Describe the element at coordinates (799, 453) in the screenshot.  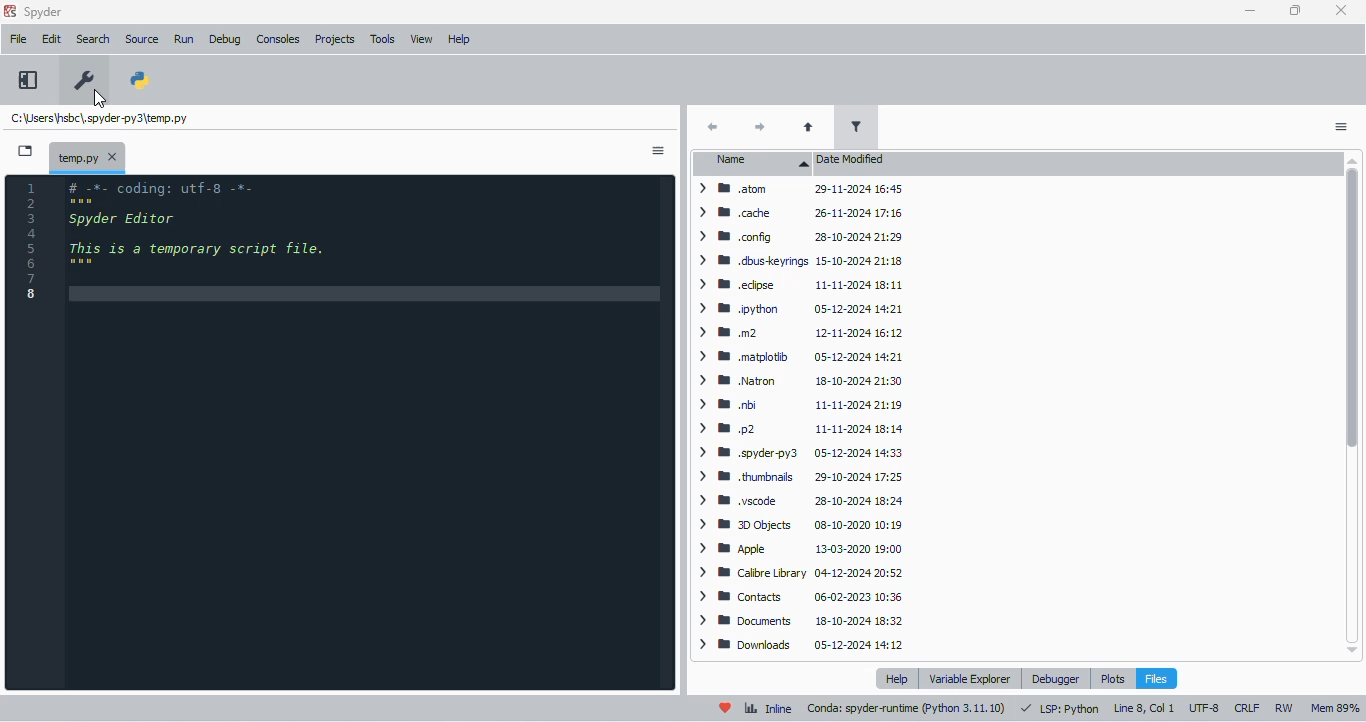
I see `> WB spyderpy3 05-12-2024 14:33` at that location.